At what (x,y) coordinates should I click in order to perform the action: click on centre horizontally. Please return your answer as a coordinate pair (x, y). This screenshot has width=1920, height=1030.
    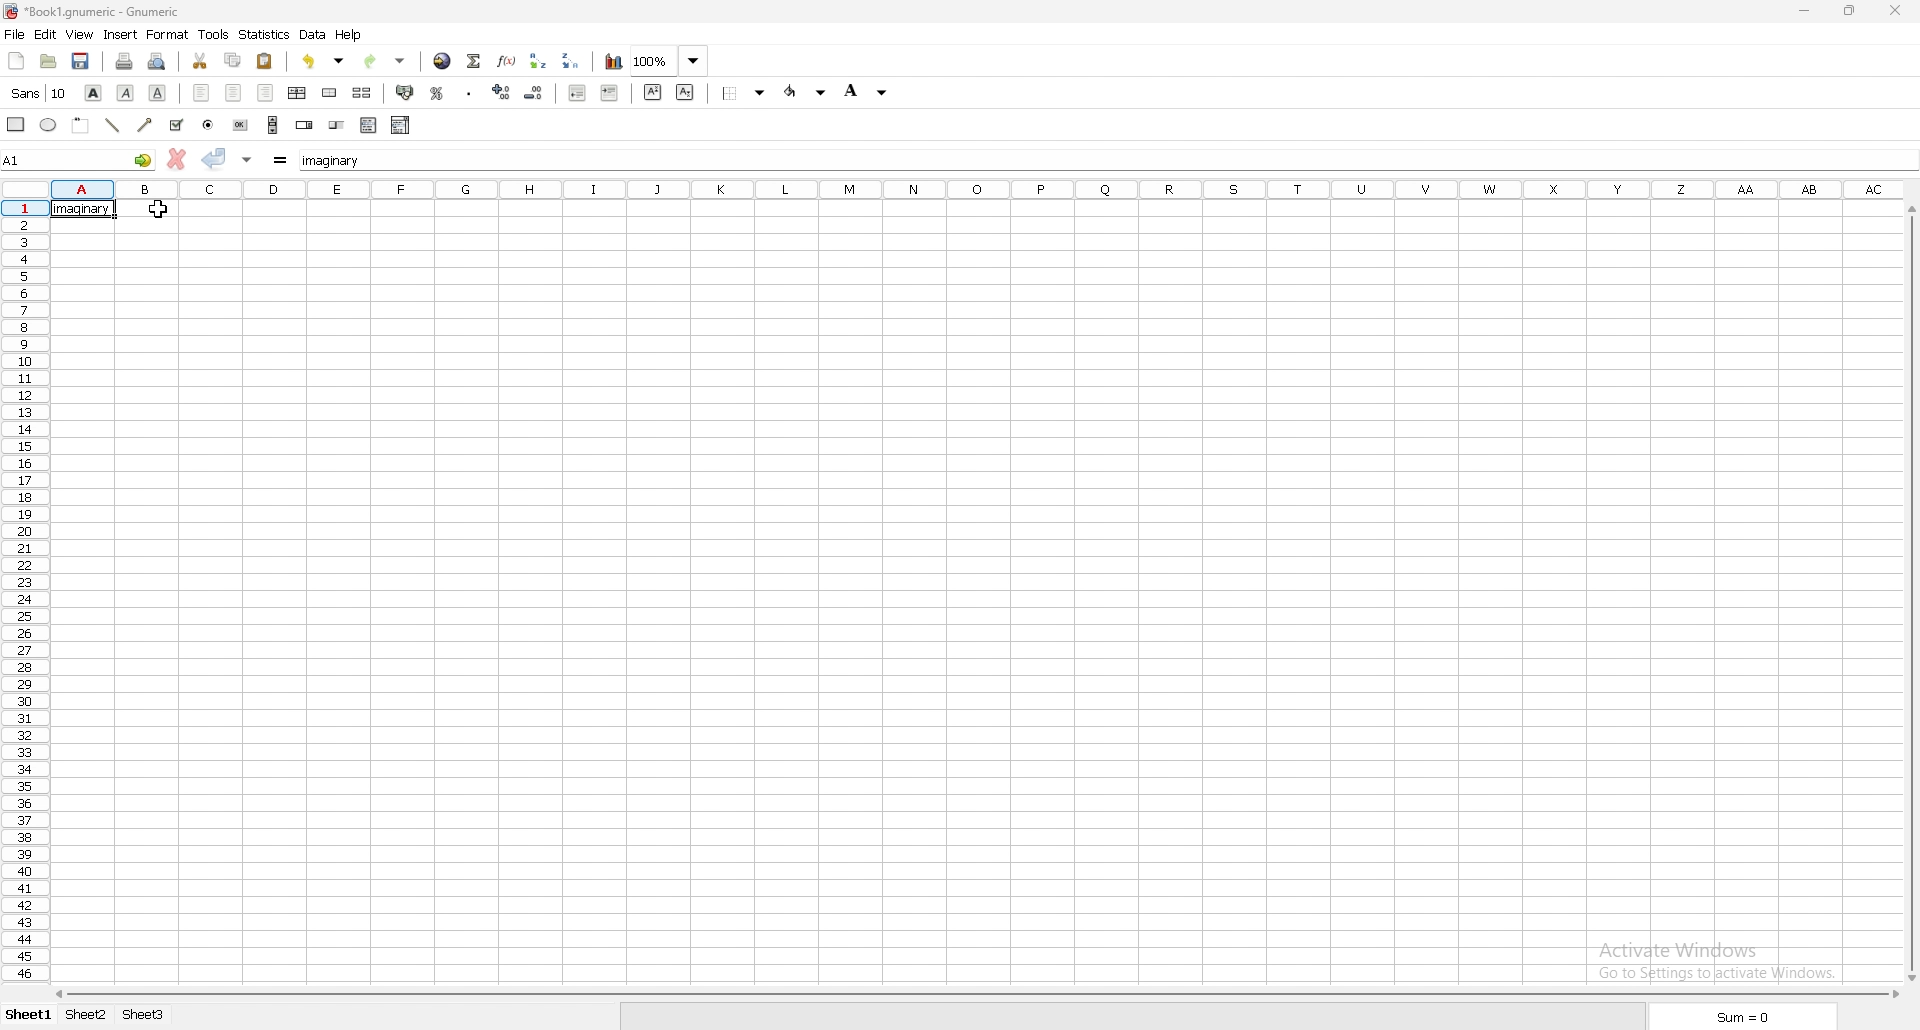
    Looking at the image, I should click on (298, 93).